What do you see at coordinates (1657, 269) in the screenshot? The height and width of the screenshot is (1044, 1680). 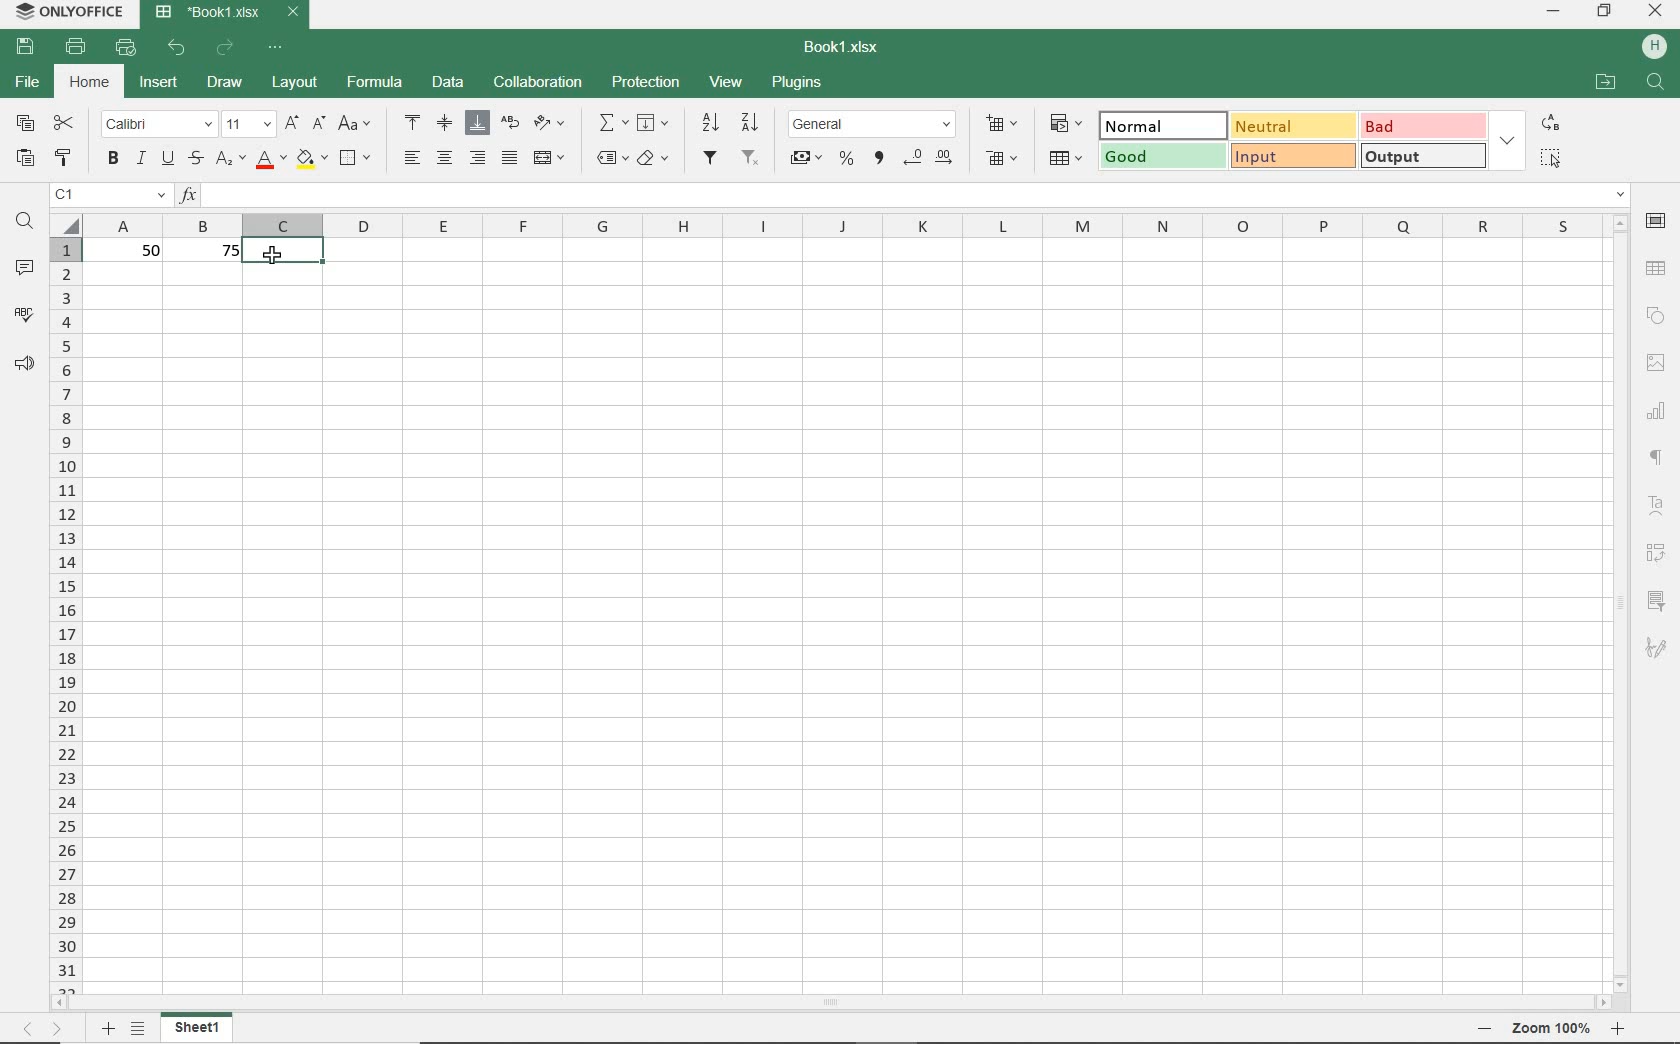 I see `table` at bounding box center [1657, 269].